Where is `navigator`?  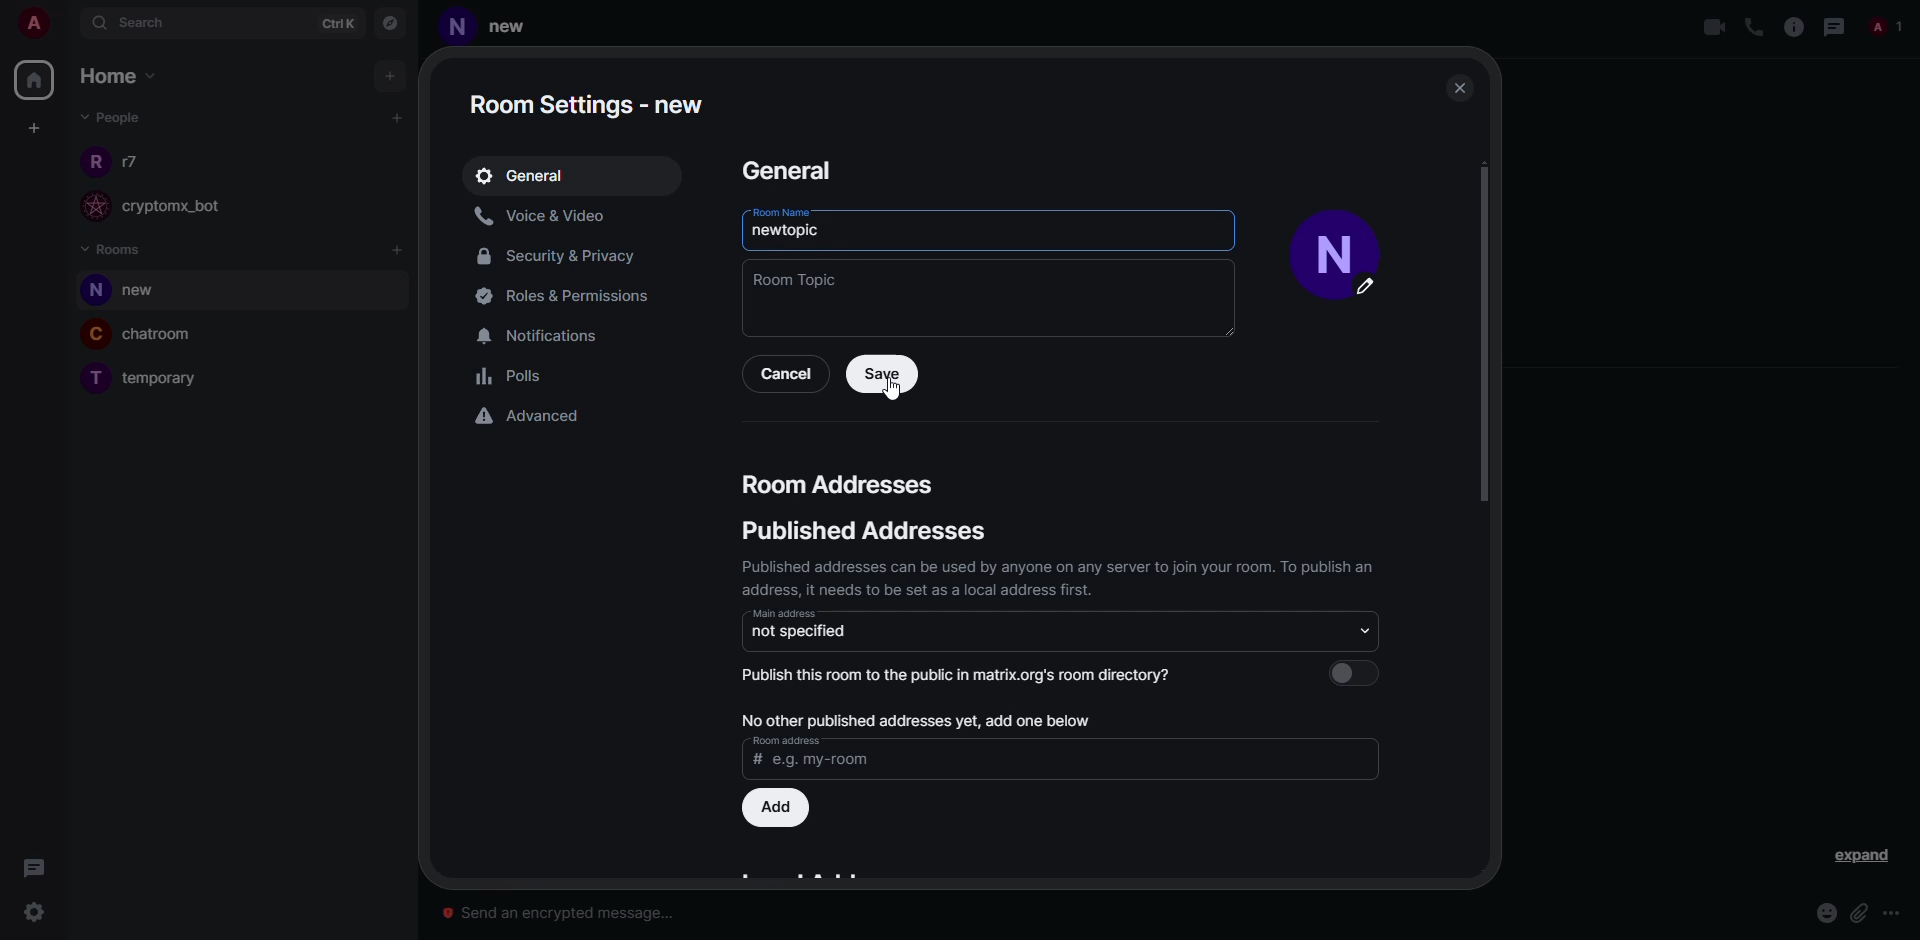 navigator is located at coordinates (392, 23).